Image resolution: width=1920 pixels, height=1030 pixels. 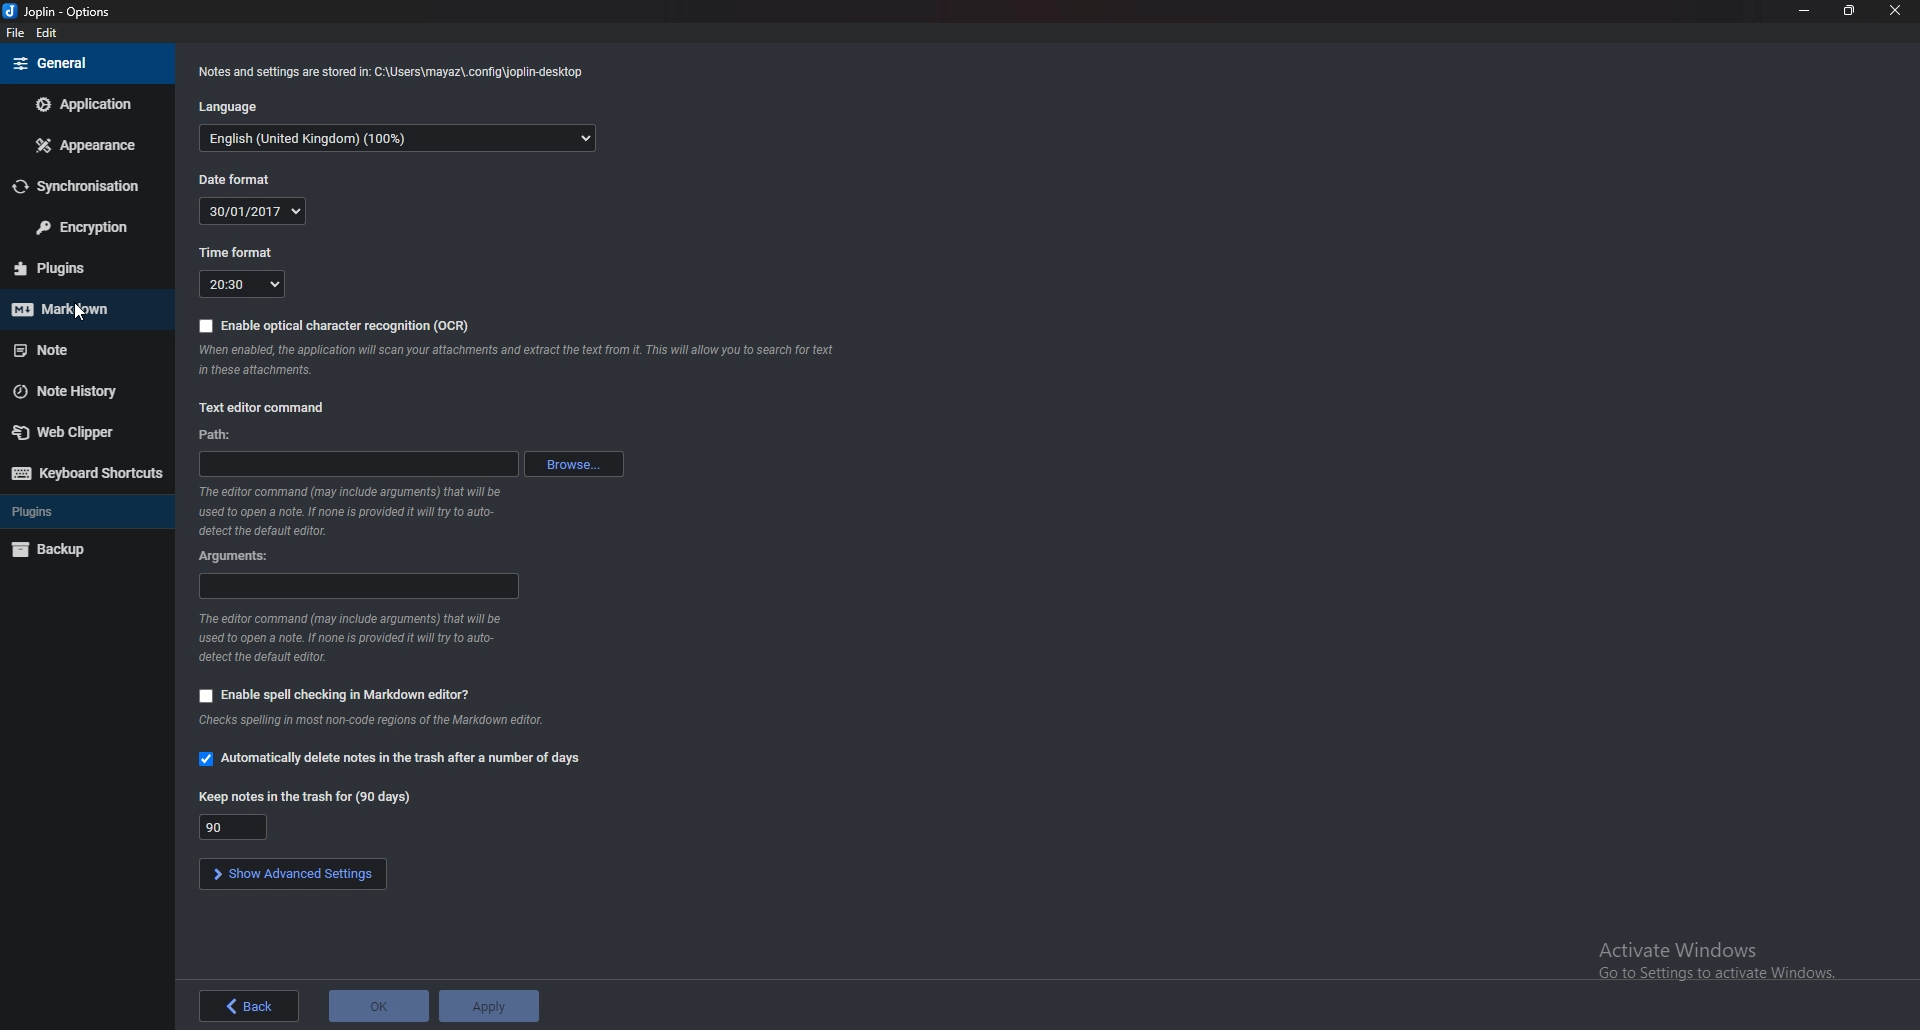 What do you see at coordinates (267, 406) in the screenshot?
I see `text editor command` at bounding box center [267, 406].